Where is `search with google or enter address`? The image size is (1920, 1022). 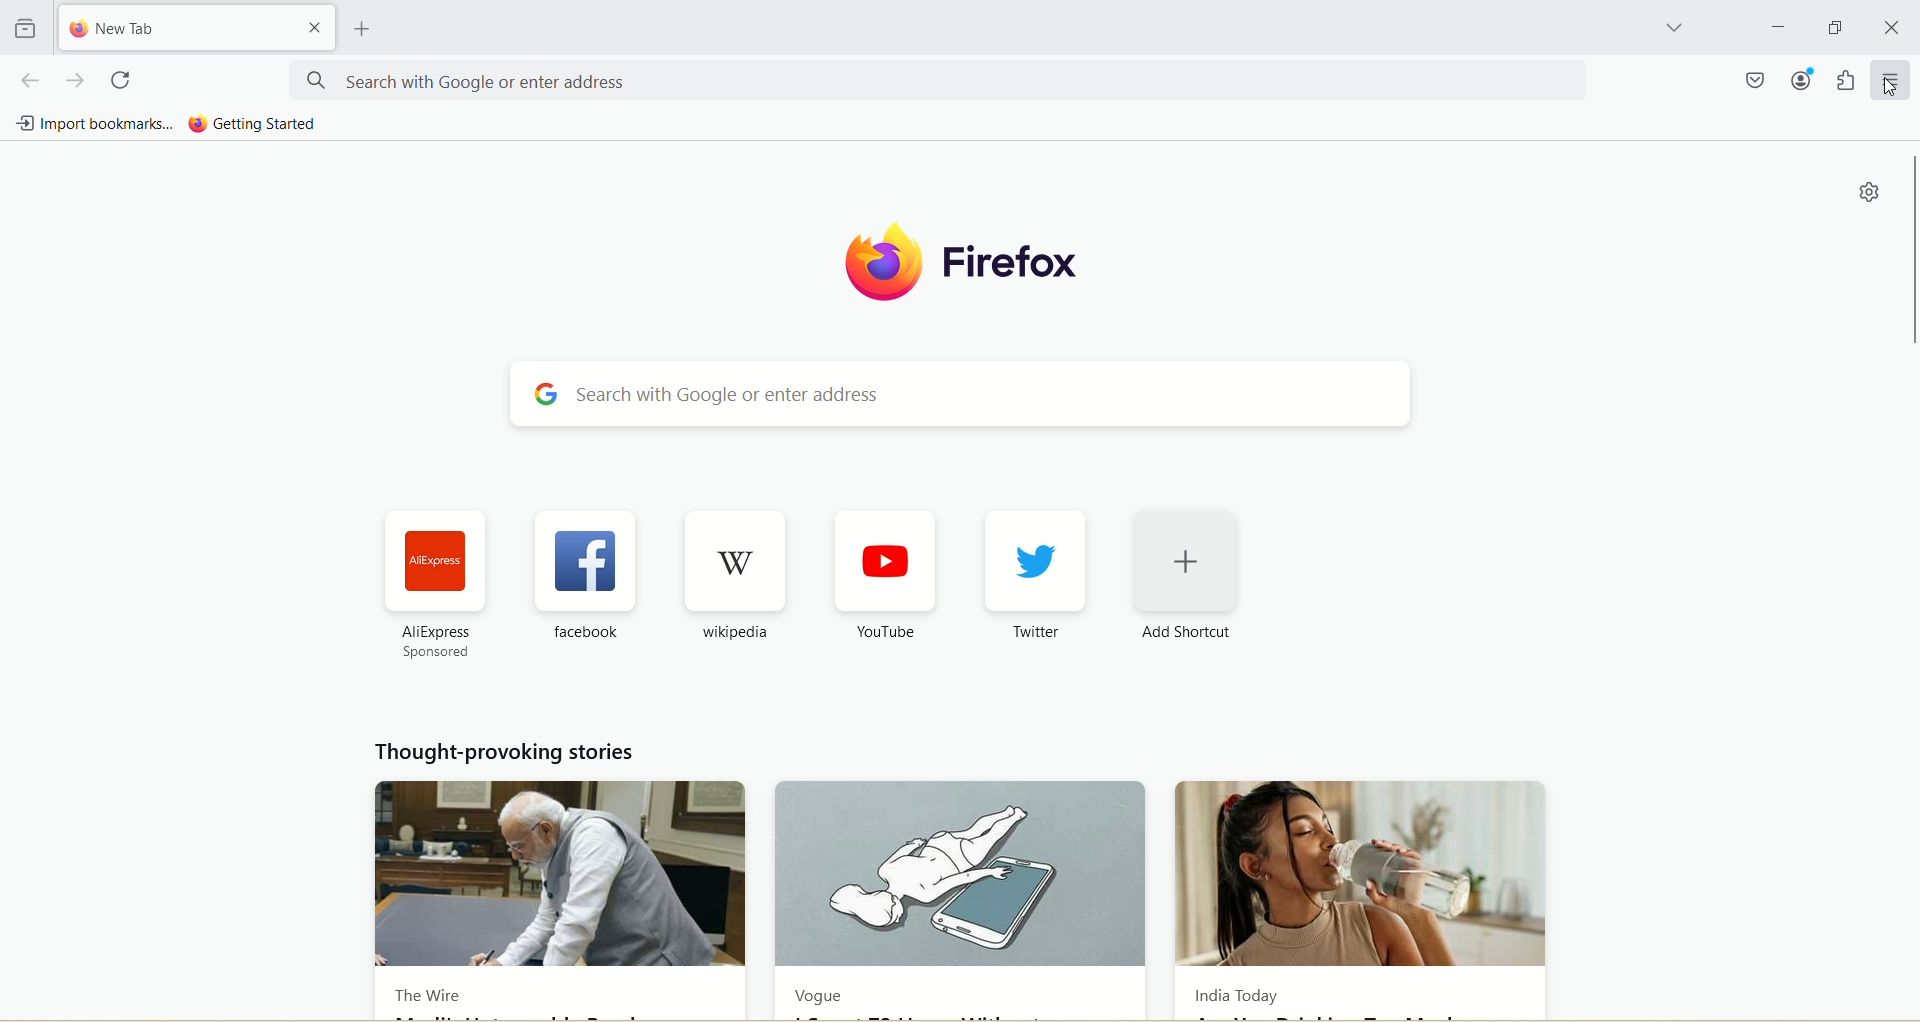
search with google or enter address is located at coordinates (958, 392).